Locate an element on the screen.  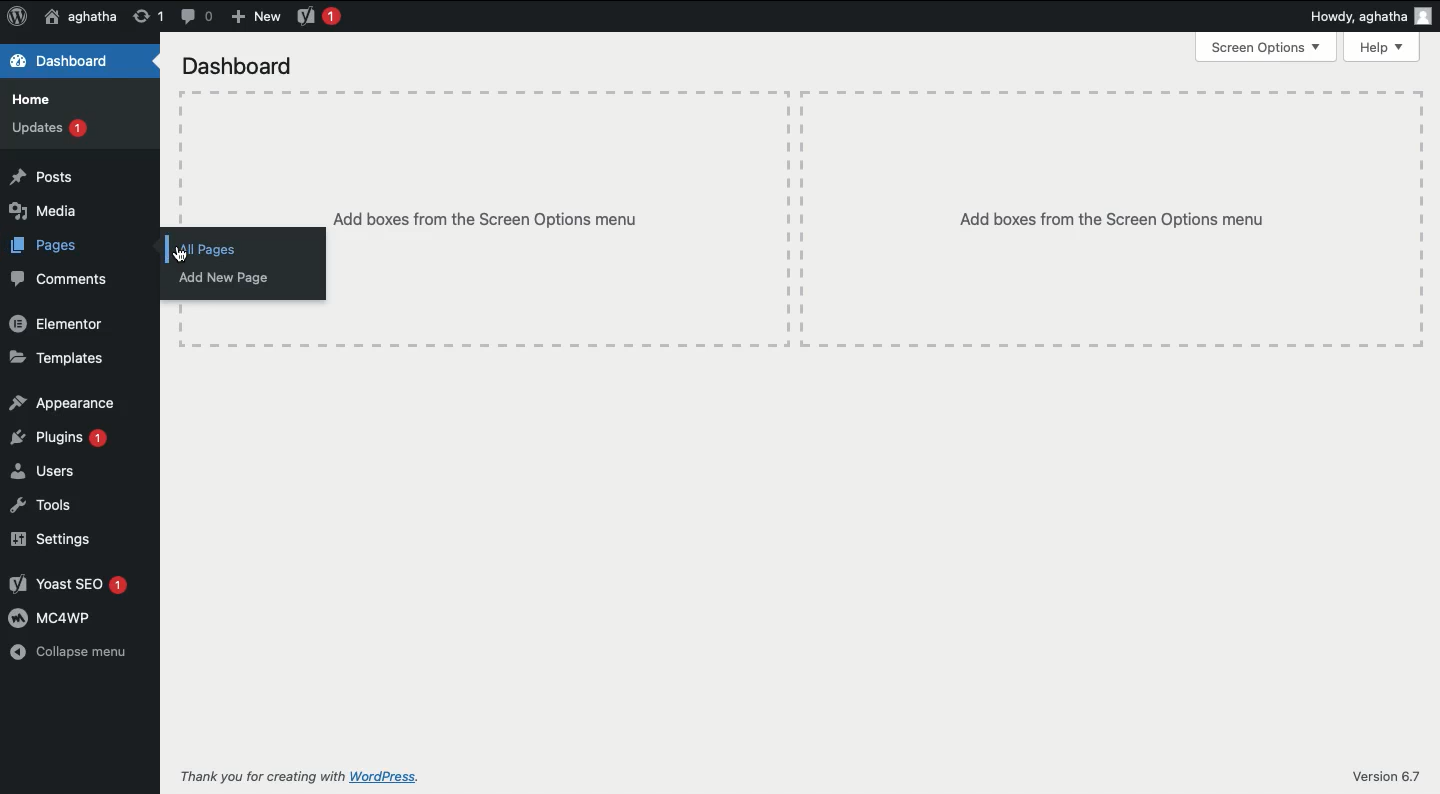
Logo is located at coordinates (17, 17).